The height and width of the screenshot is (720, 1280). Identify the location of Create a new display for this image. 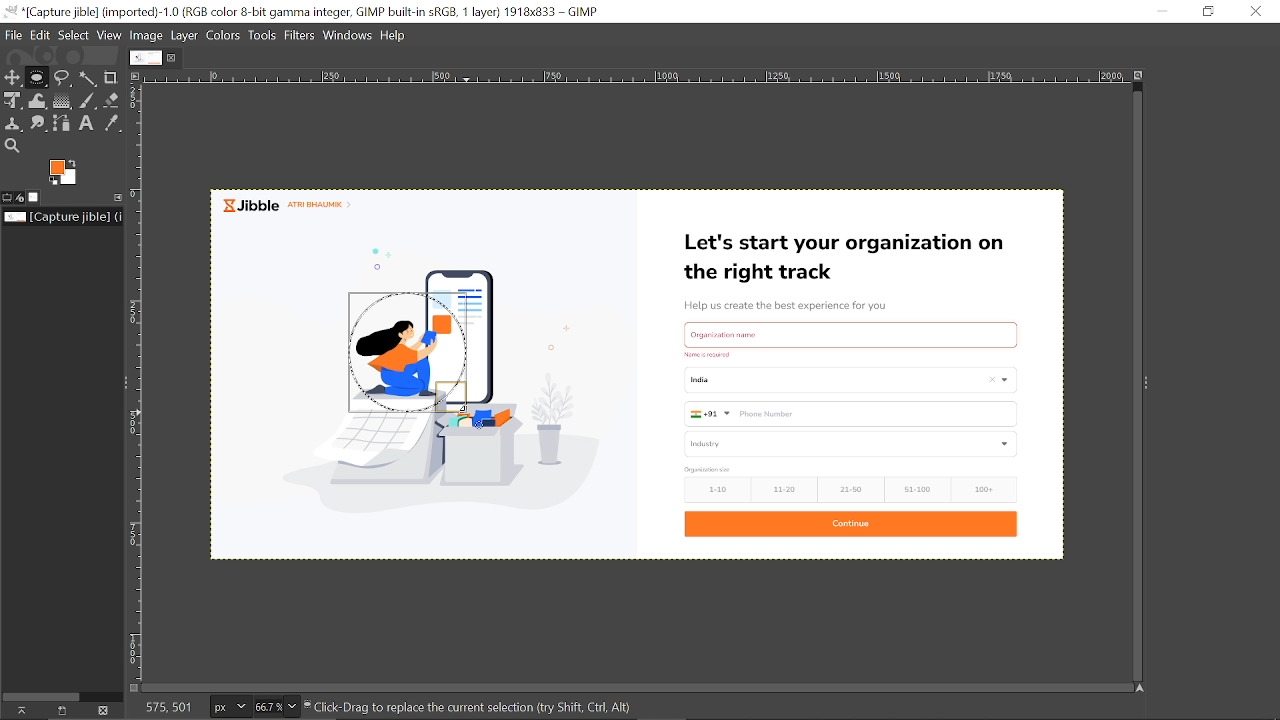
(62, 710).